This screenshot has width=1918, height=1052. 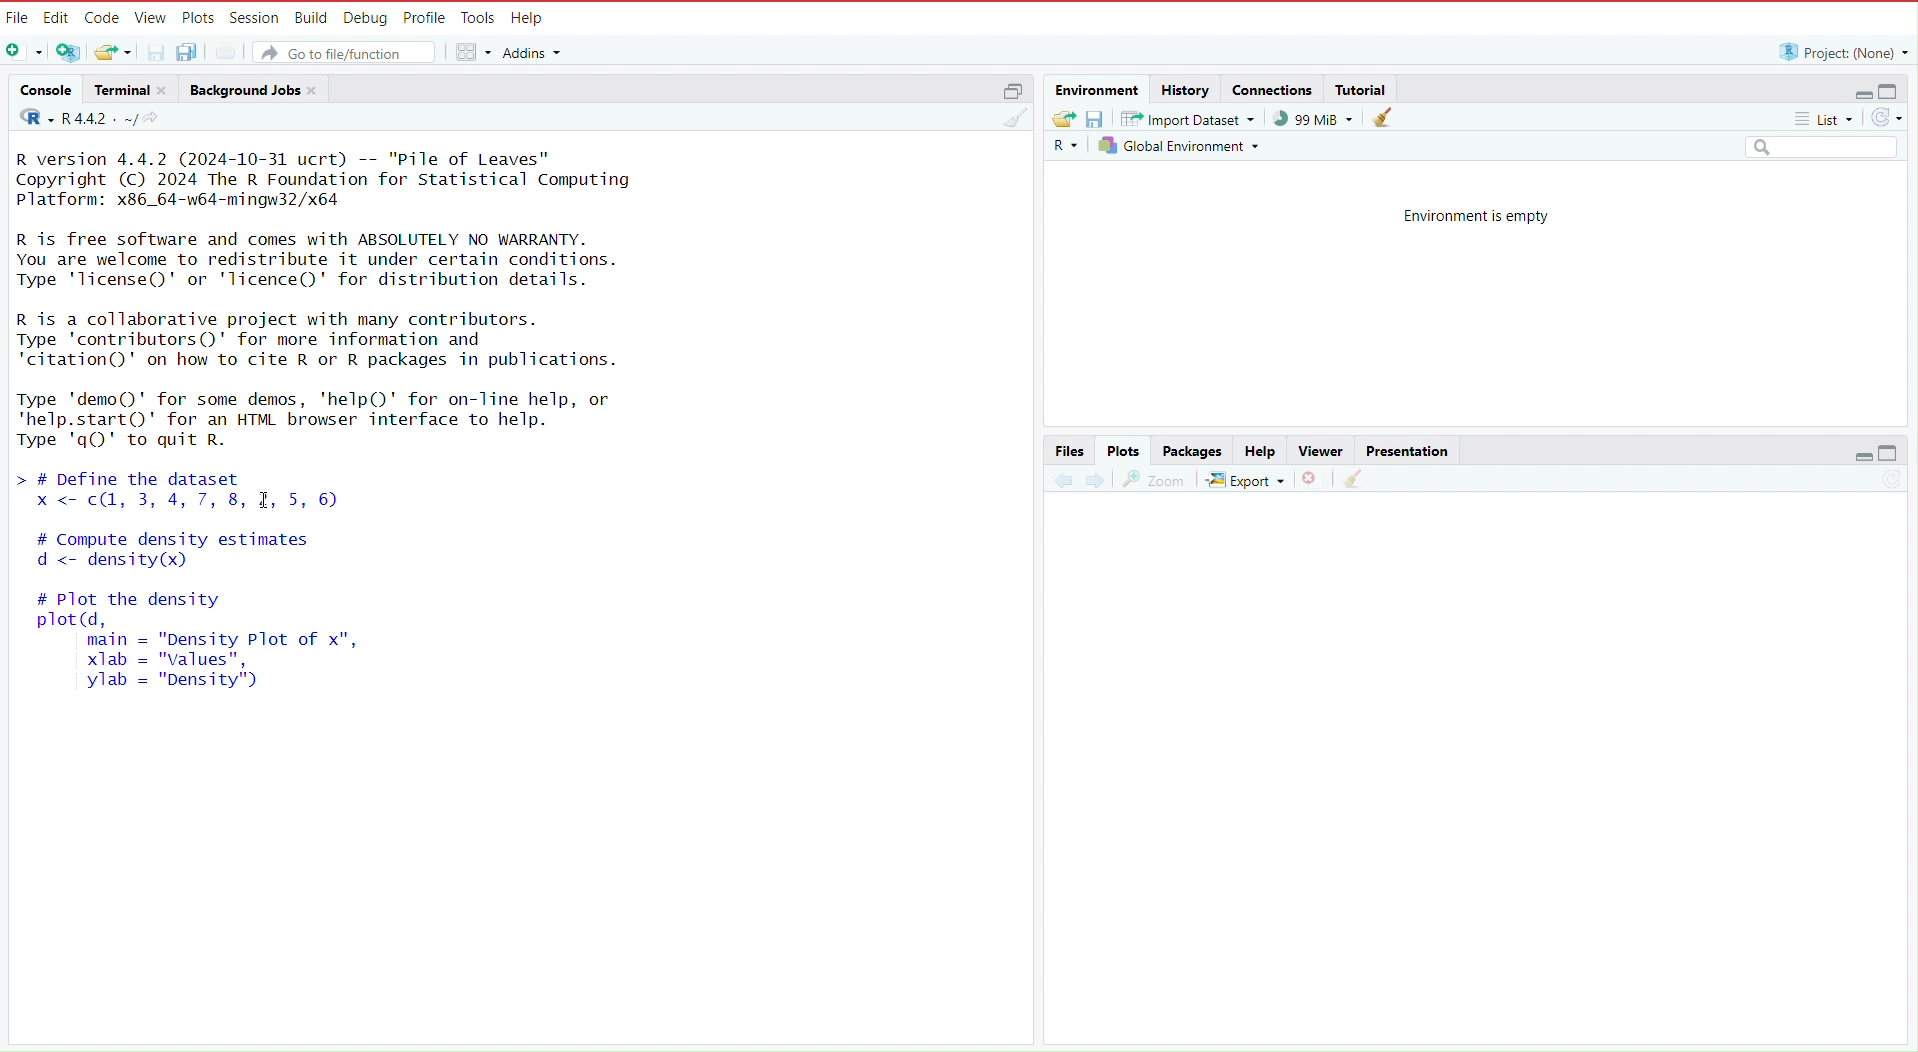 What do you see at coordinates (297, 490) in the screenshot?
I see `code to define the dataset` at bounding box center [297, 490].